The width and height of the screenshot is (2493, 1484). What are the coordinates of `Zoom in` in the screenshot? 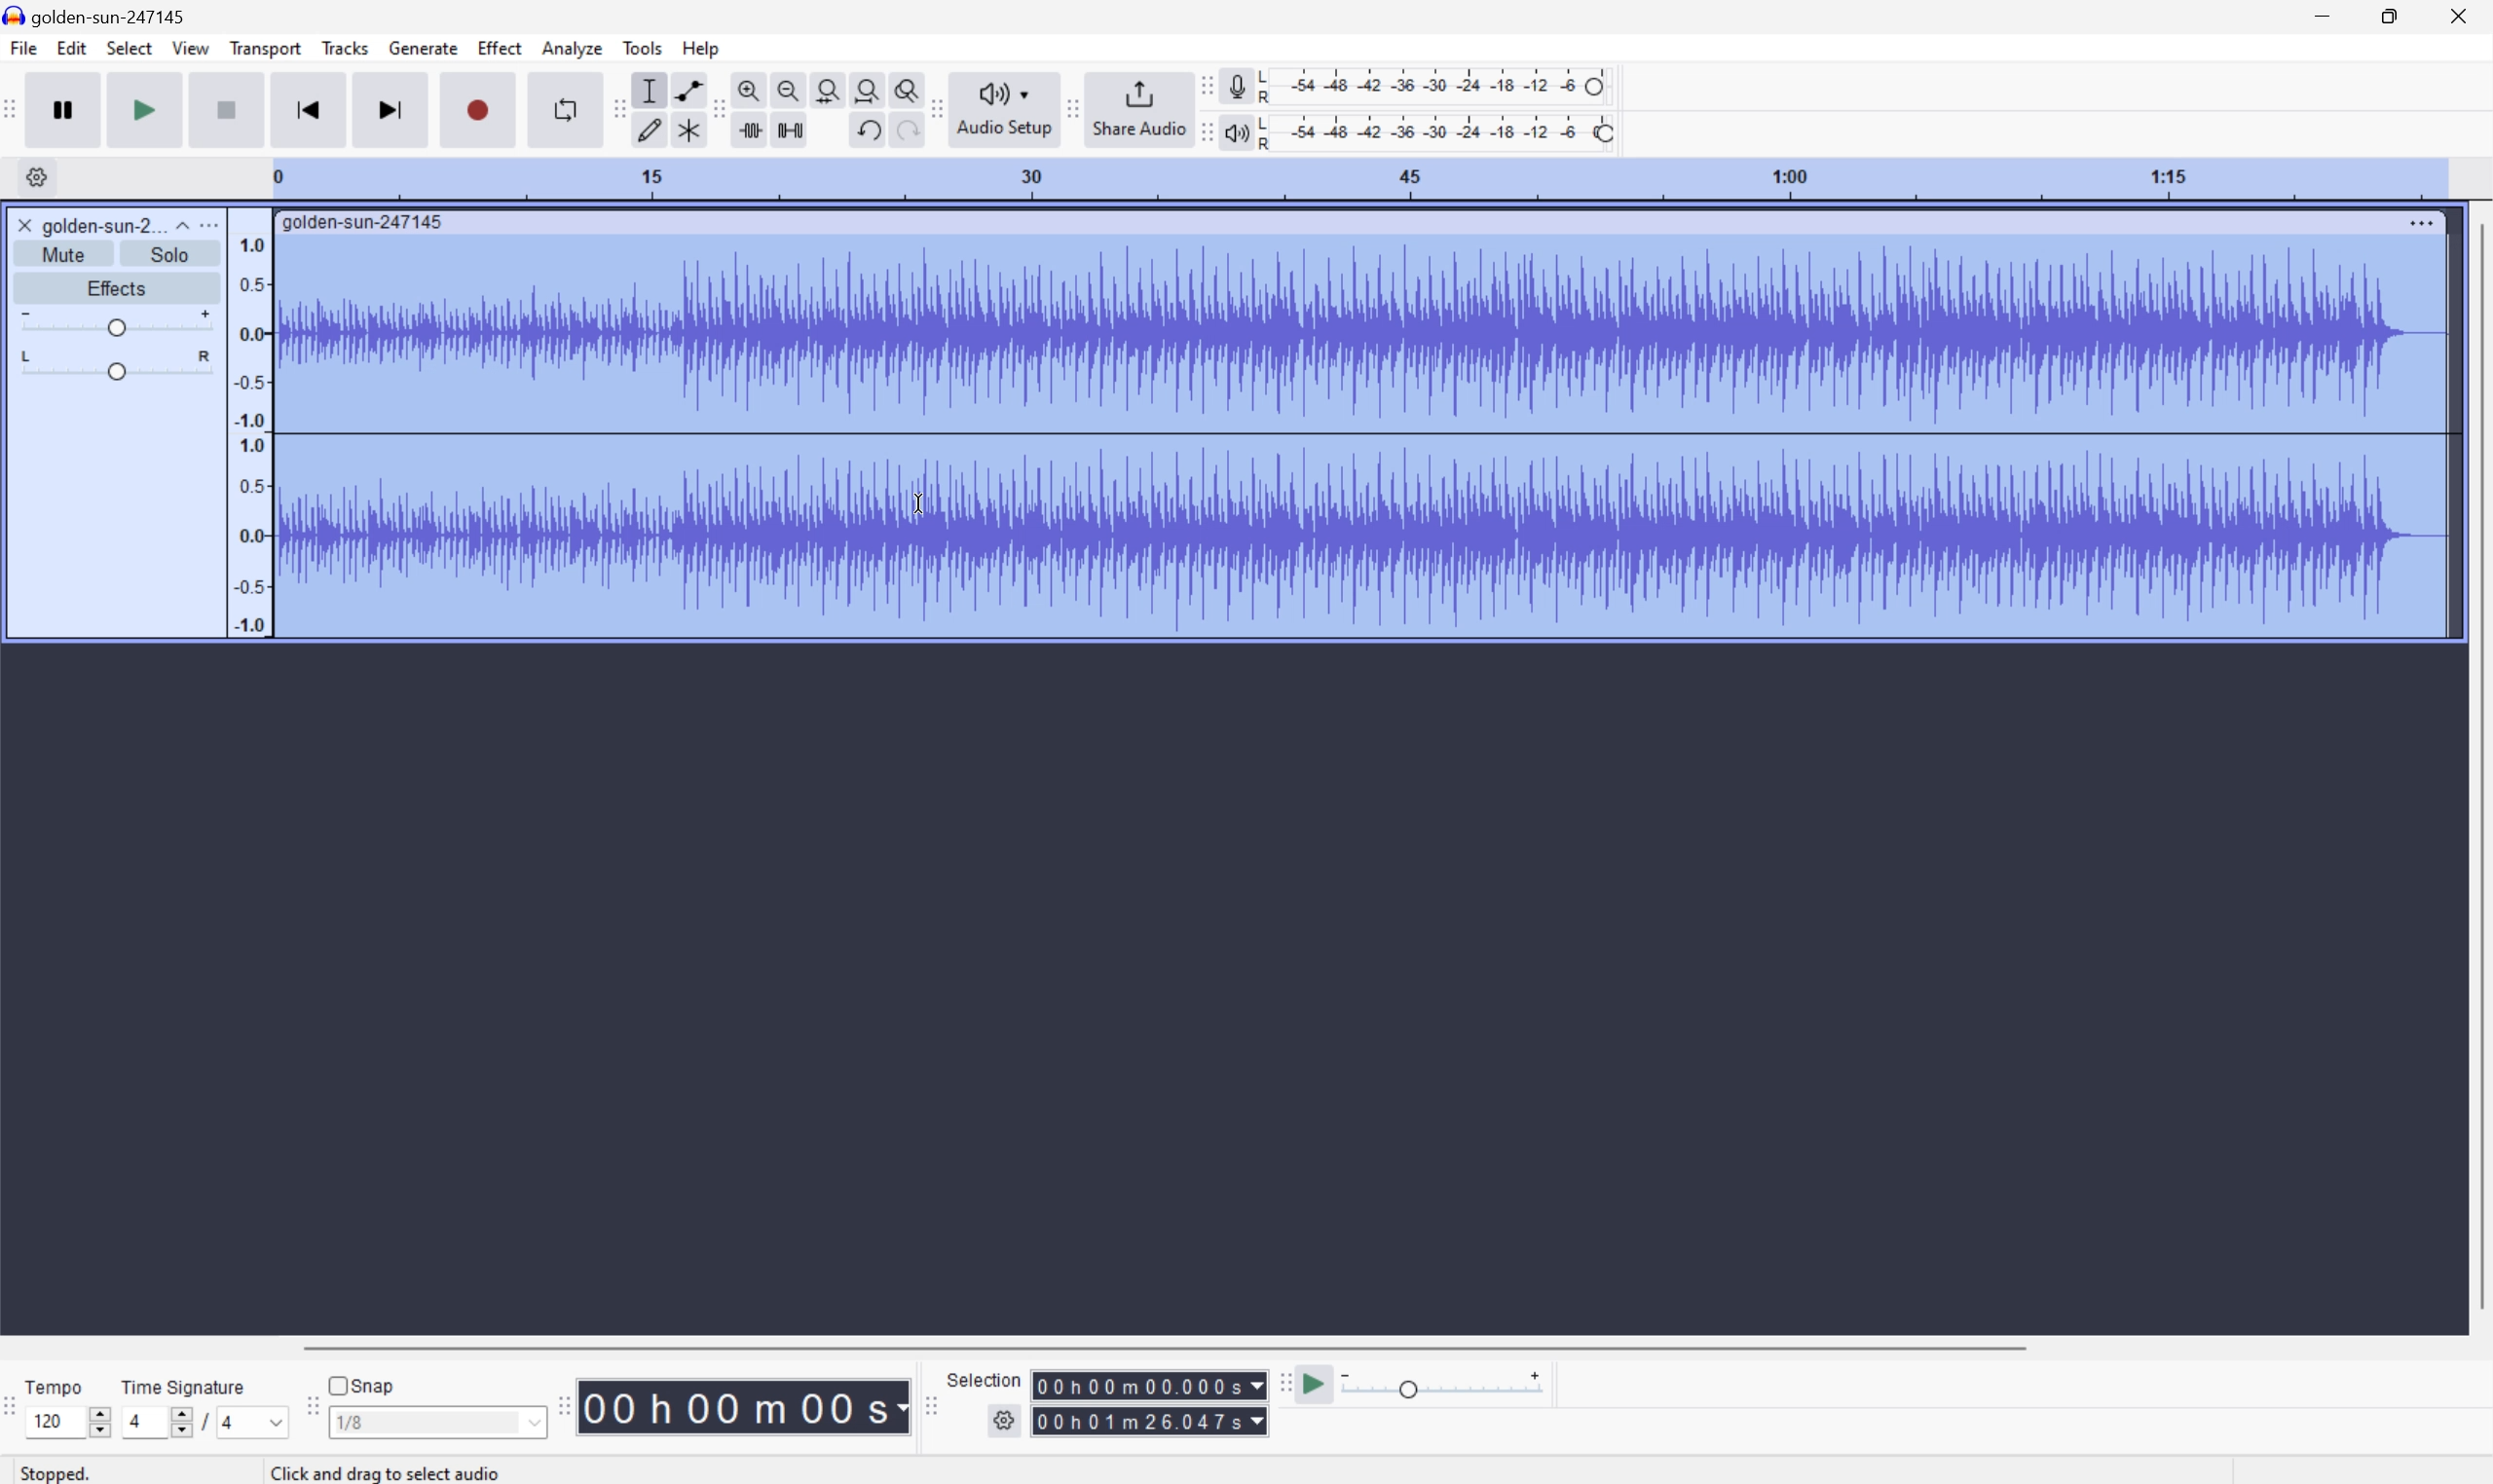 It's located at (753, 85).